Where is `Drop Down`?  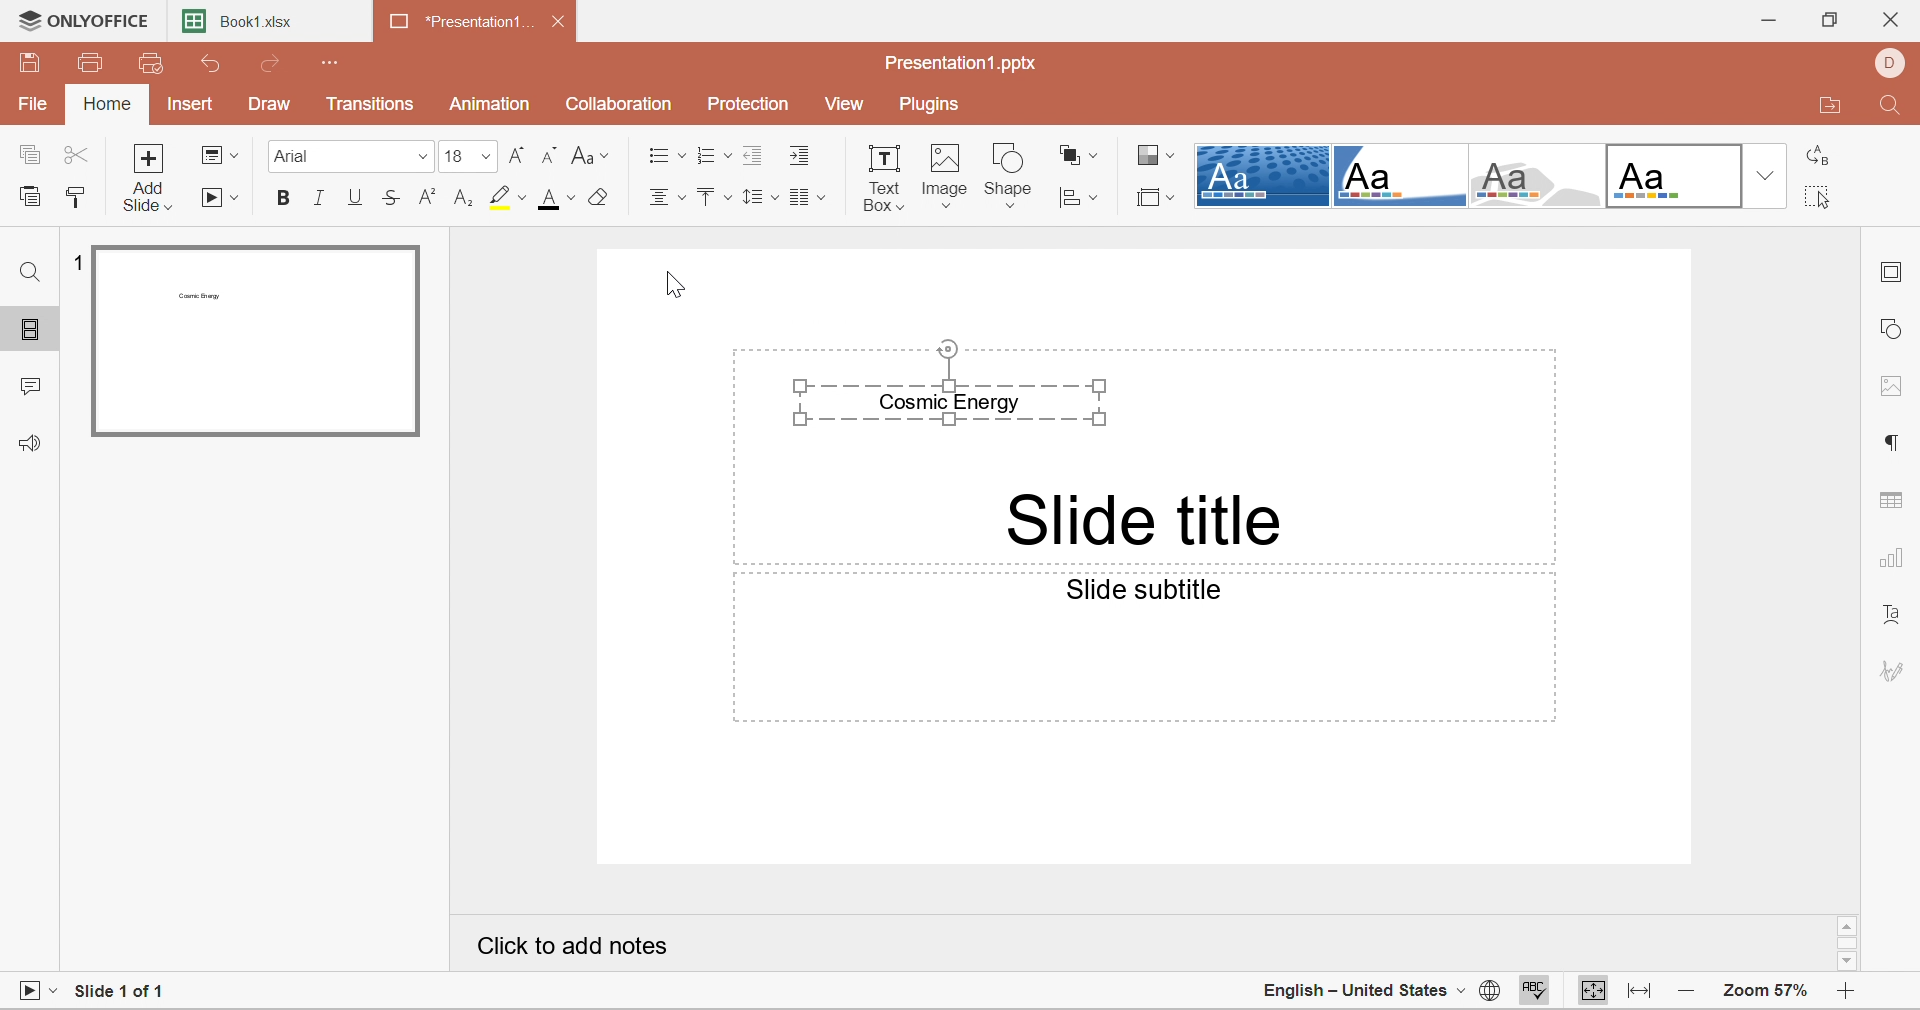
Drop Down is located at coordinates (1765, 173).